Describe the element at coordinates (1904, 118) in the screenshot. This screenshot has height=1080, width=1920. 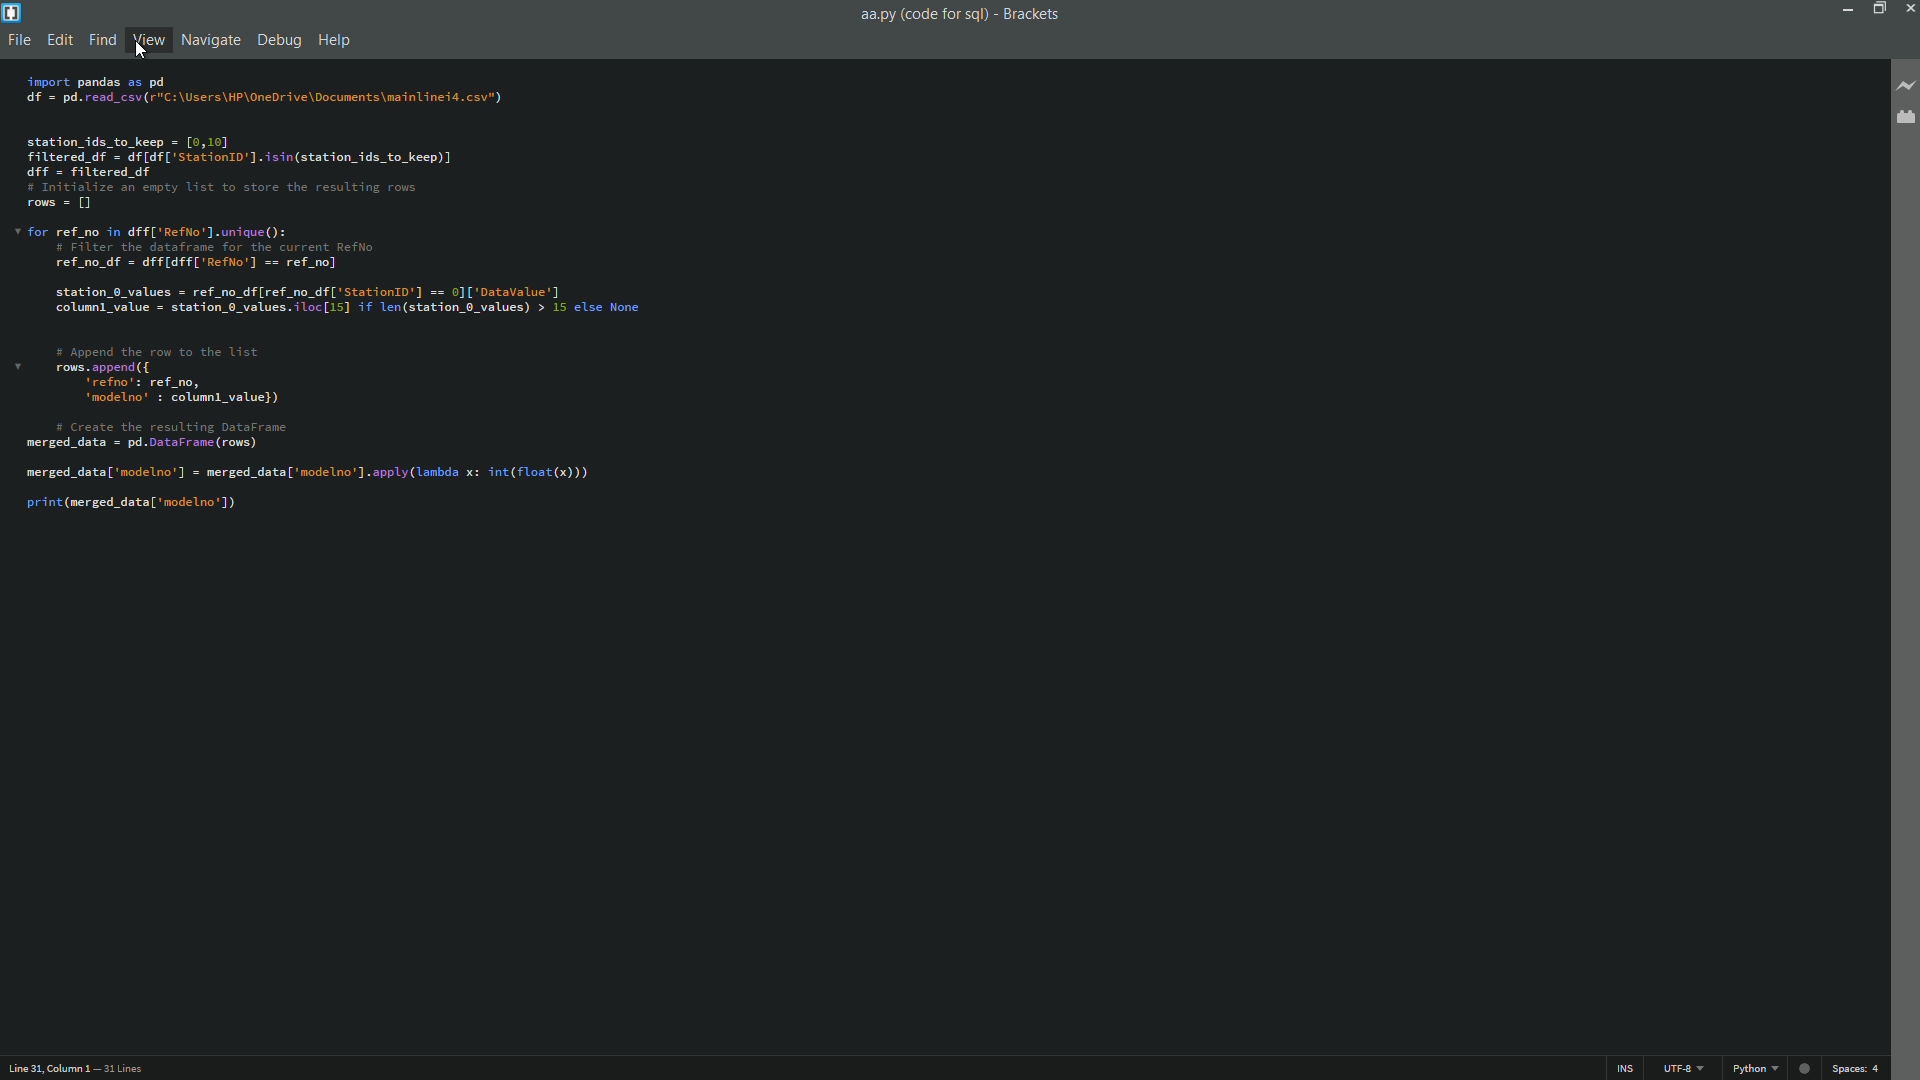
I see `extension manager` at that location.